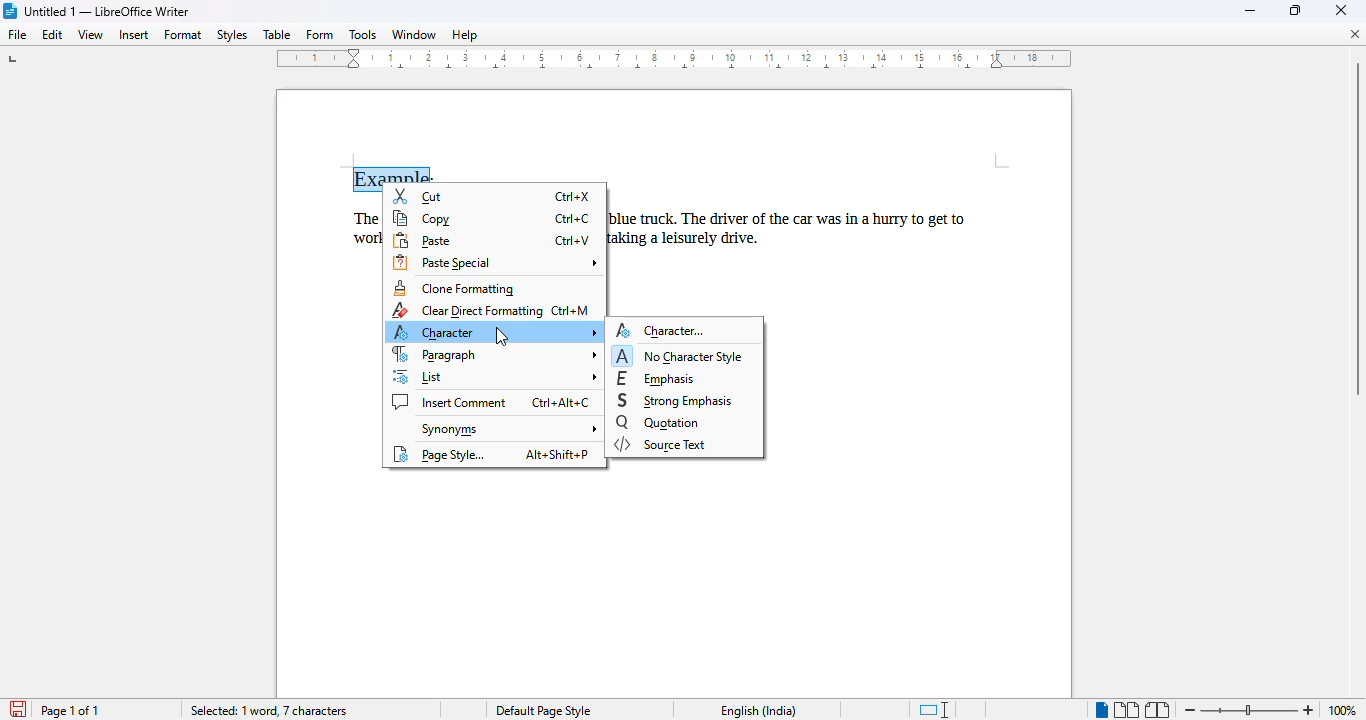 Image resolution: width=1366 pixels, height=720 pixels. Describe the element at coordinates (455, 289) in the screenshot. I see `clone formatting` at that location.